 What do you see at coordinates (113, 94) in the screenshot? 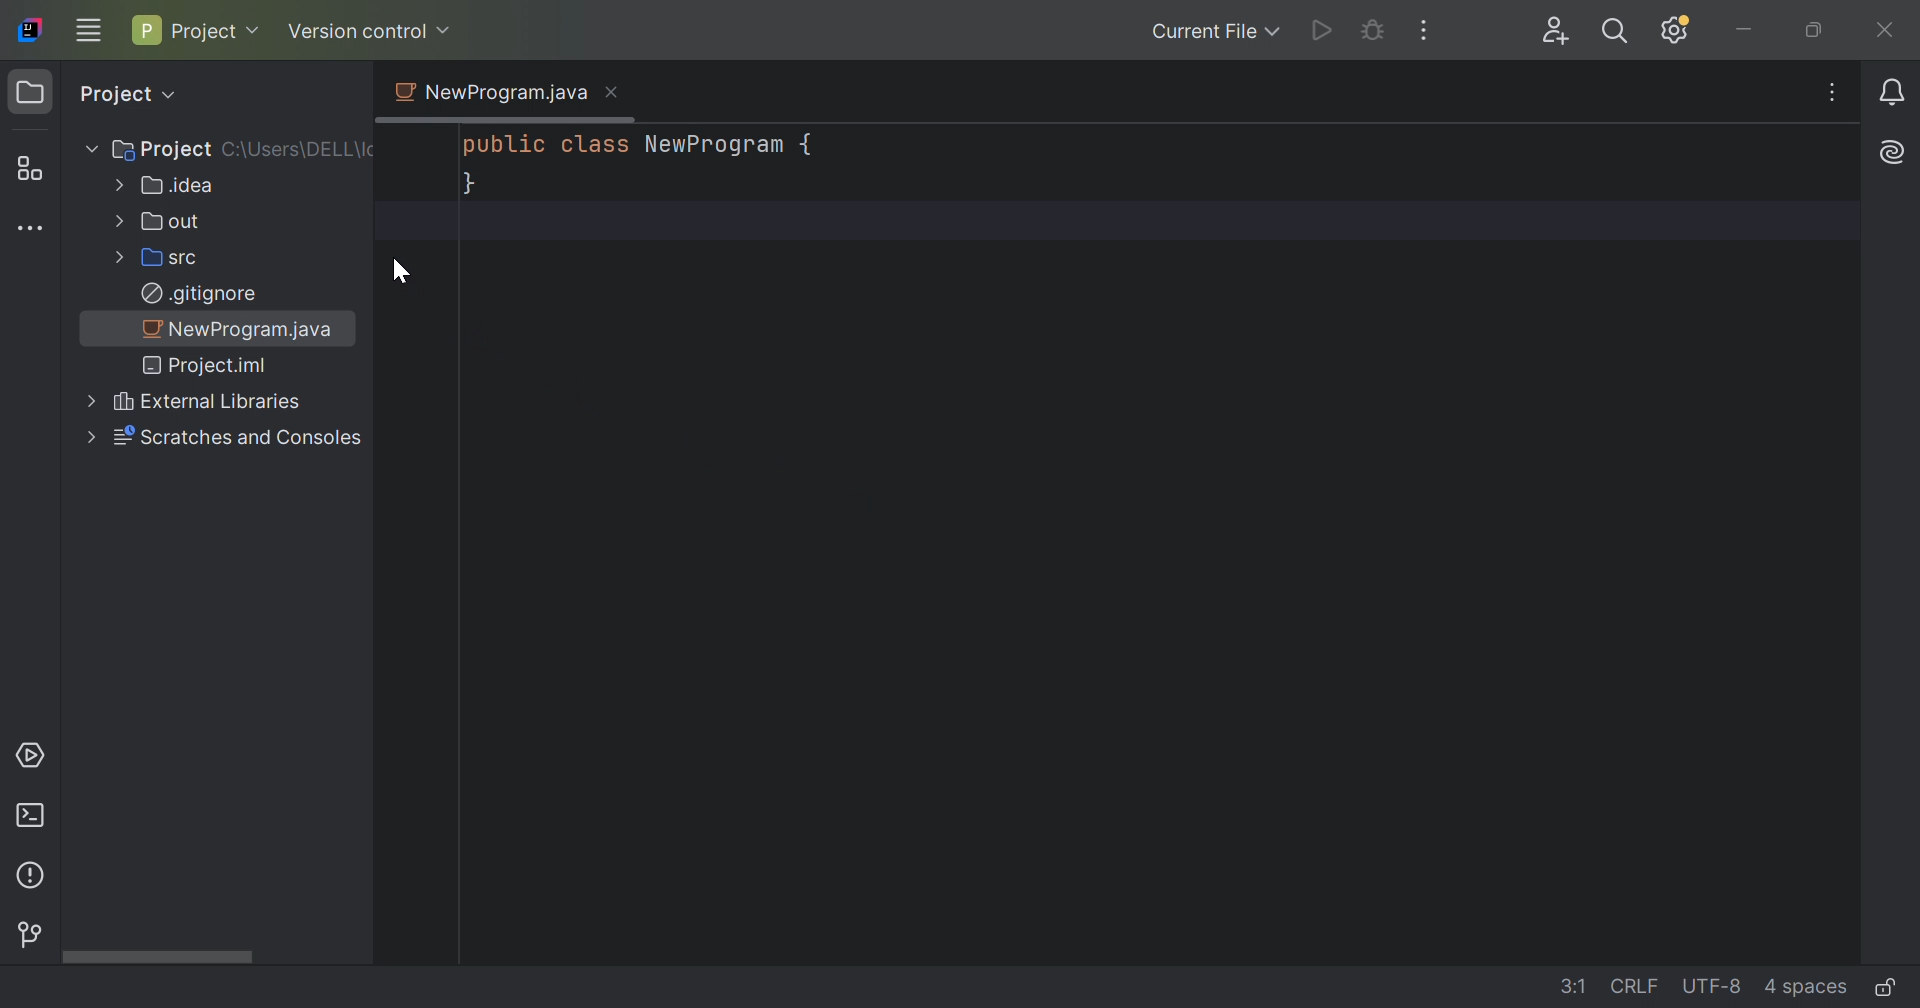
I see `Project` at bounding box center [113, 94].